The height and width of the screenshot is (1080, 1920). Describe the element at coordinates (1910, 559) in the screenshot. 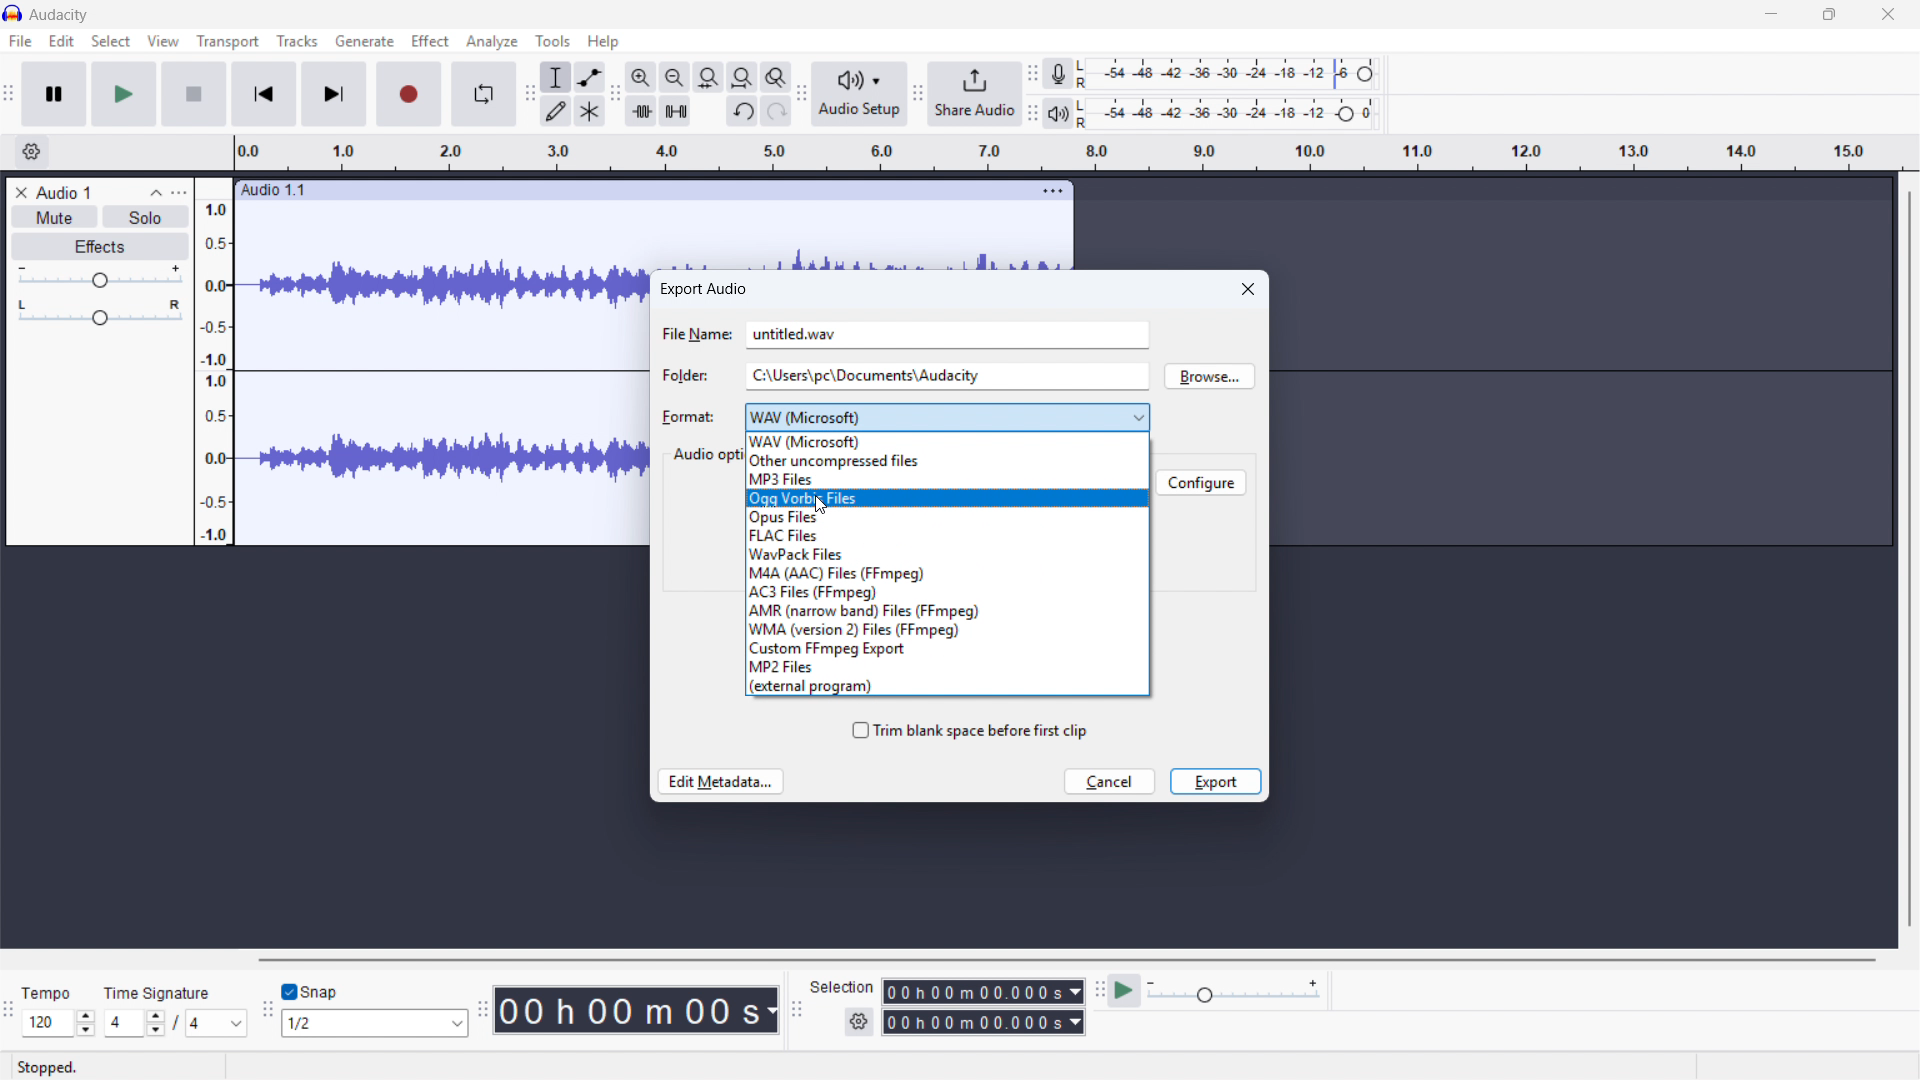

I see `Vertical scroll bar ` at that location.